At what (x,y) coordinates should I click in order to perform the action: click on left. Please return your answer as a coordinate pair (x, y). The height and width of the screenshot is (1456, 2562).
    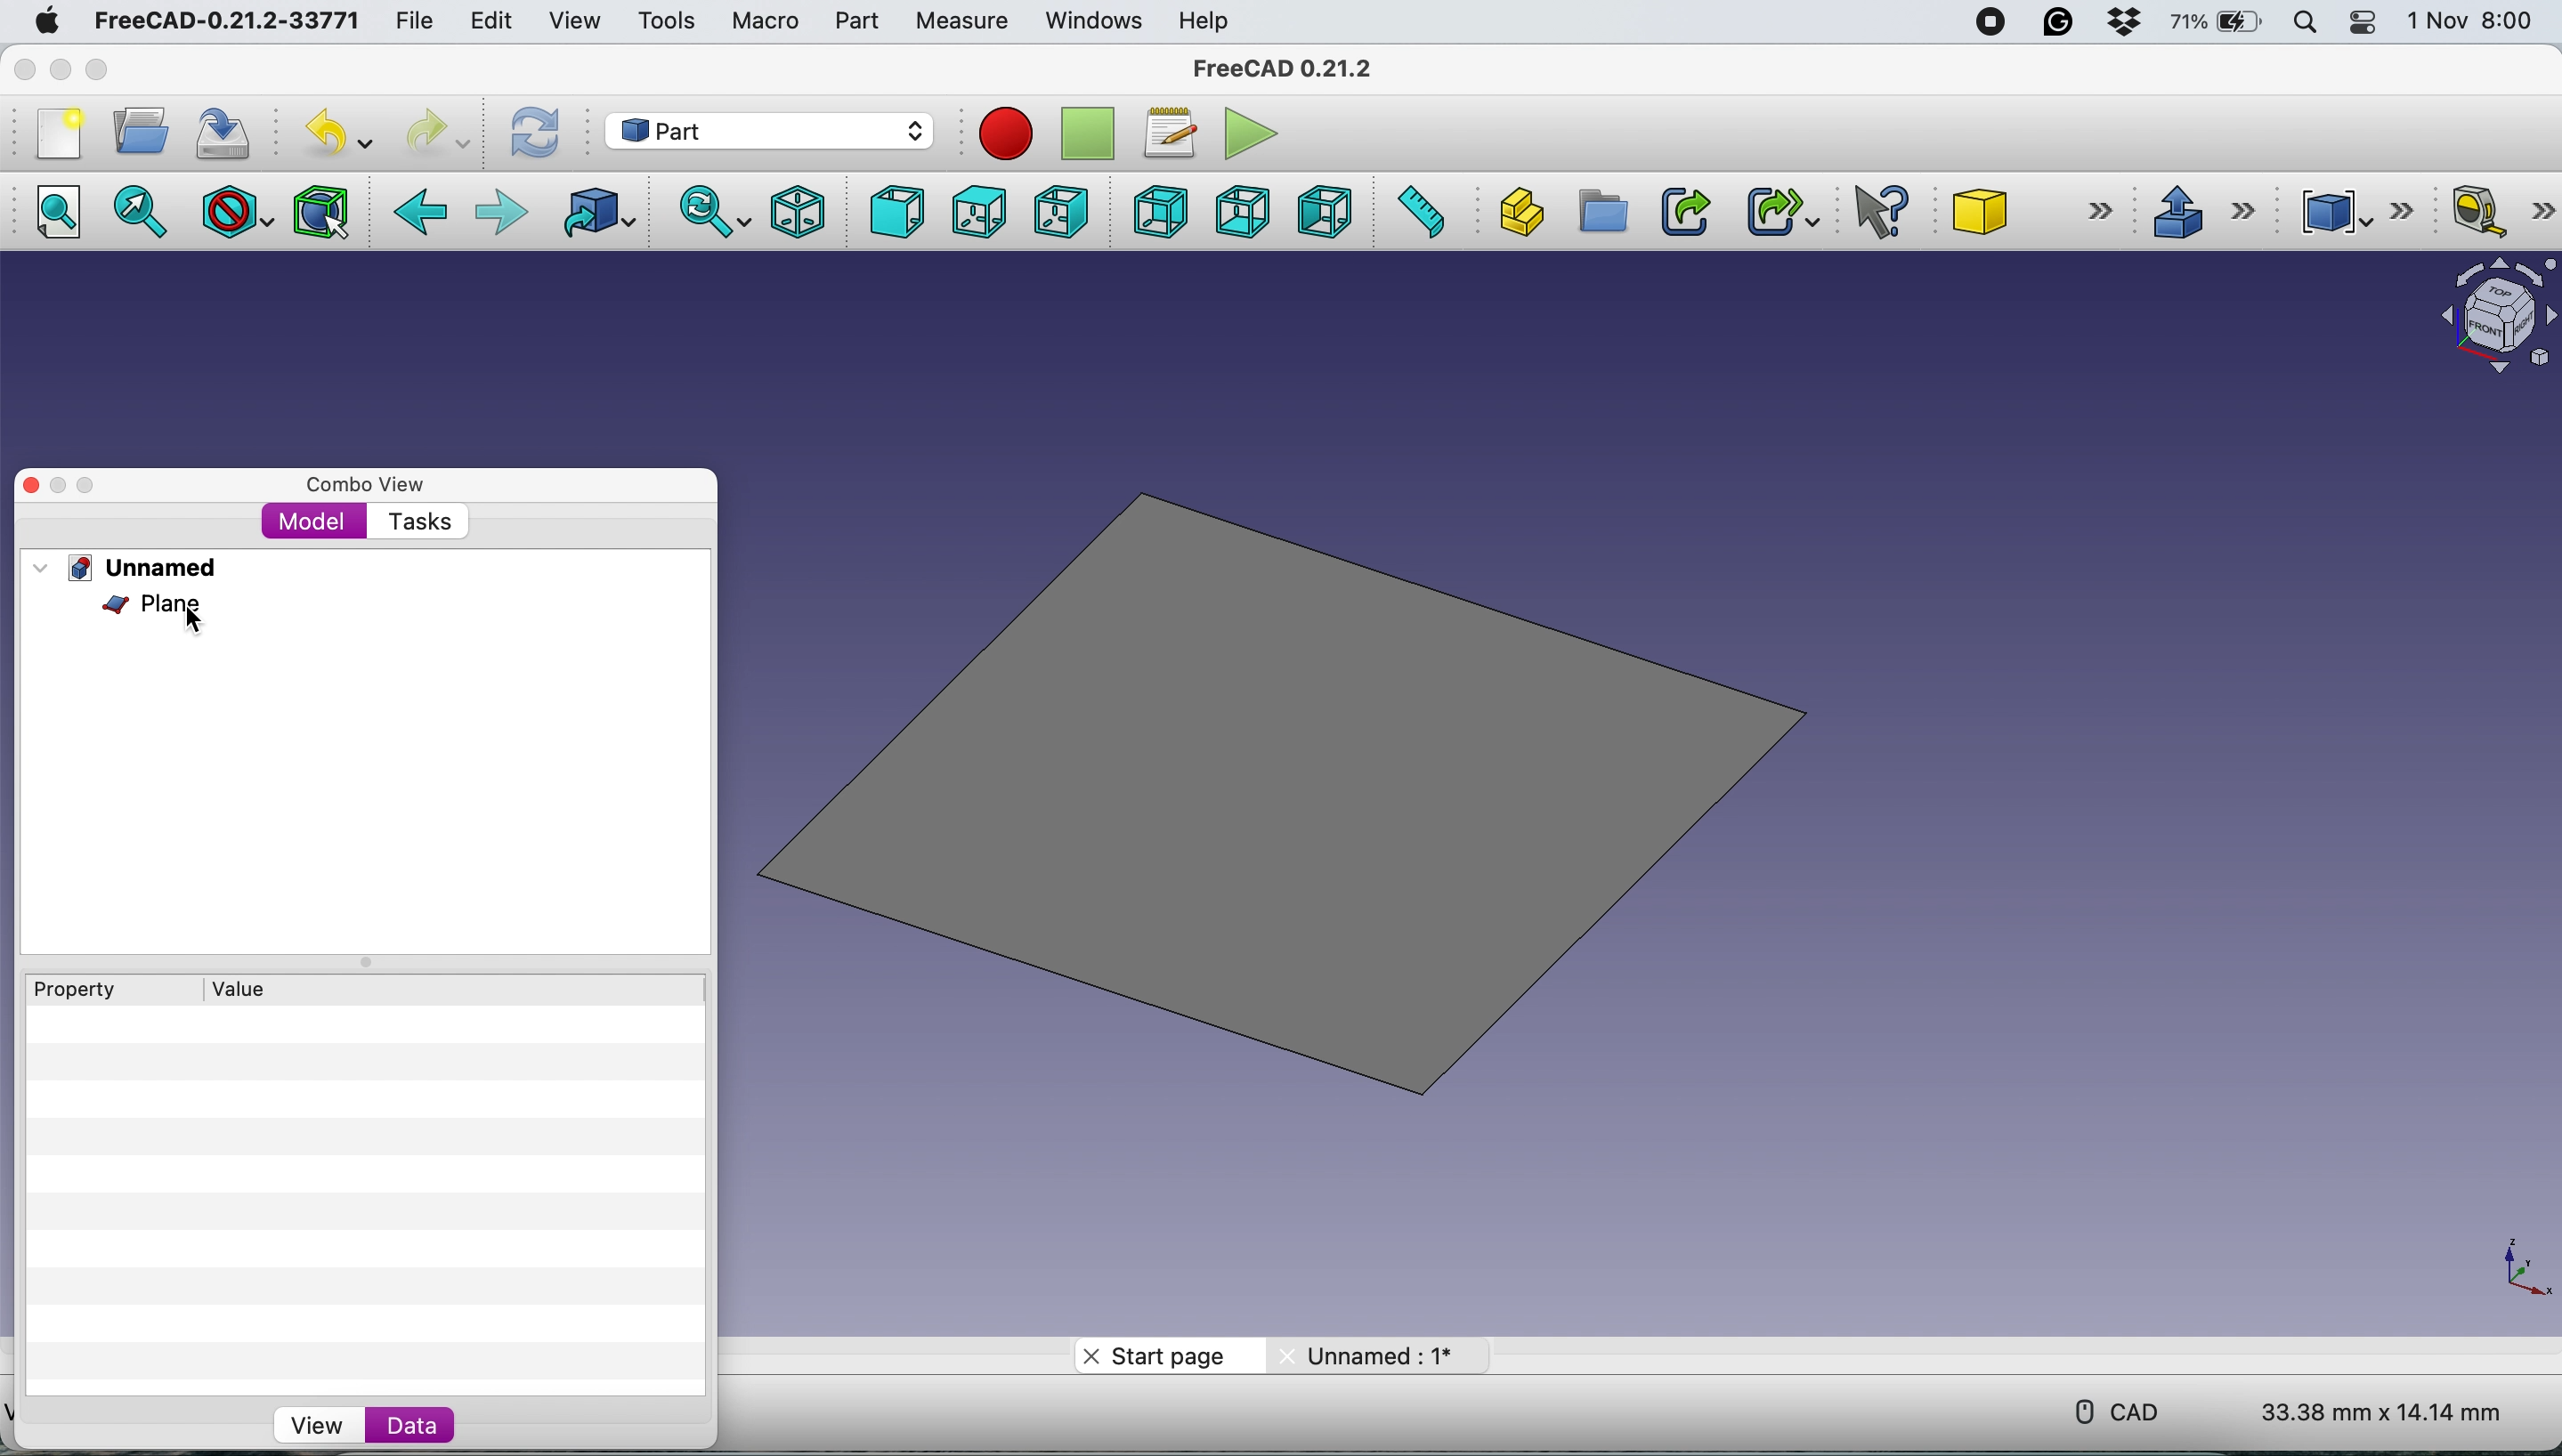
    Looking at the image, I should click on (1323, 213).